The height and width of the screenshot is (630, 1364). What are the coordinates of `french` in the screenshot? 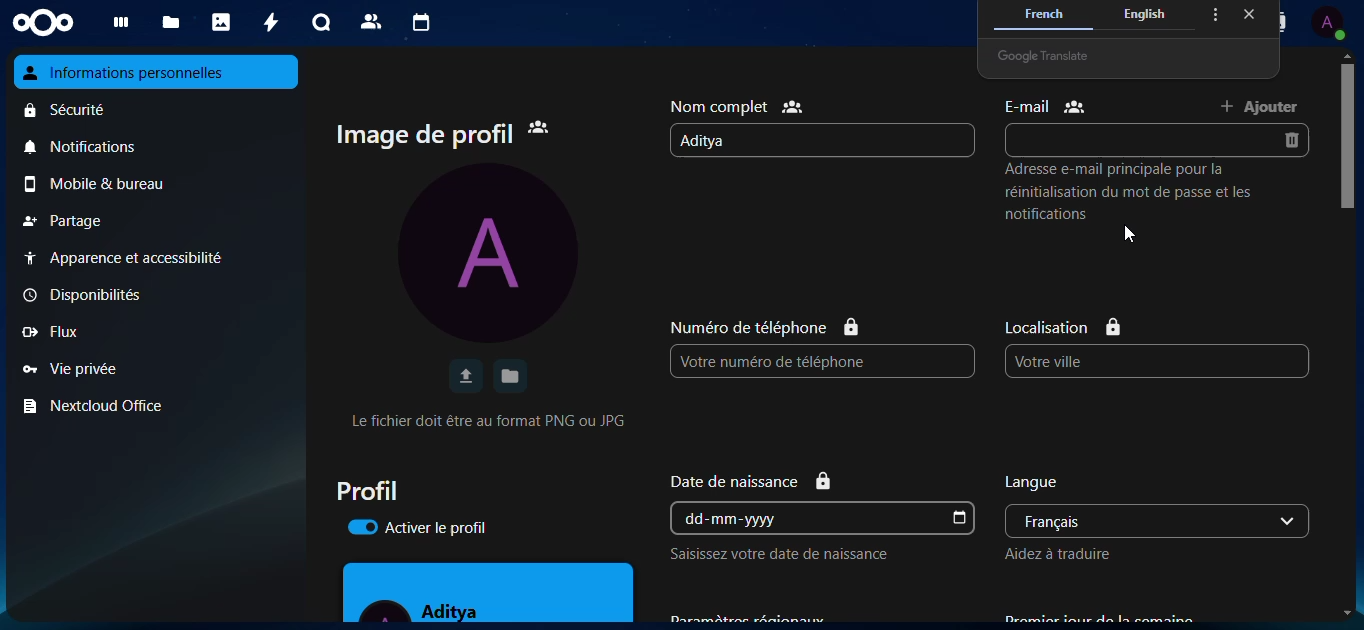 It's located at (1044, 14).